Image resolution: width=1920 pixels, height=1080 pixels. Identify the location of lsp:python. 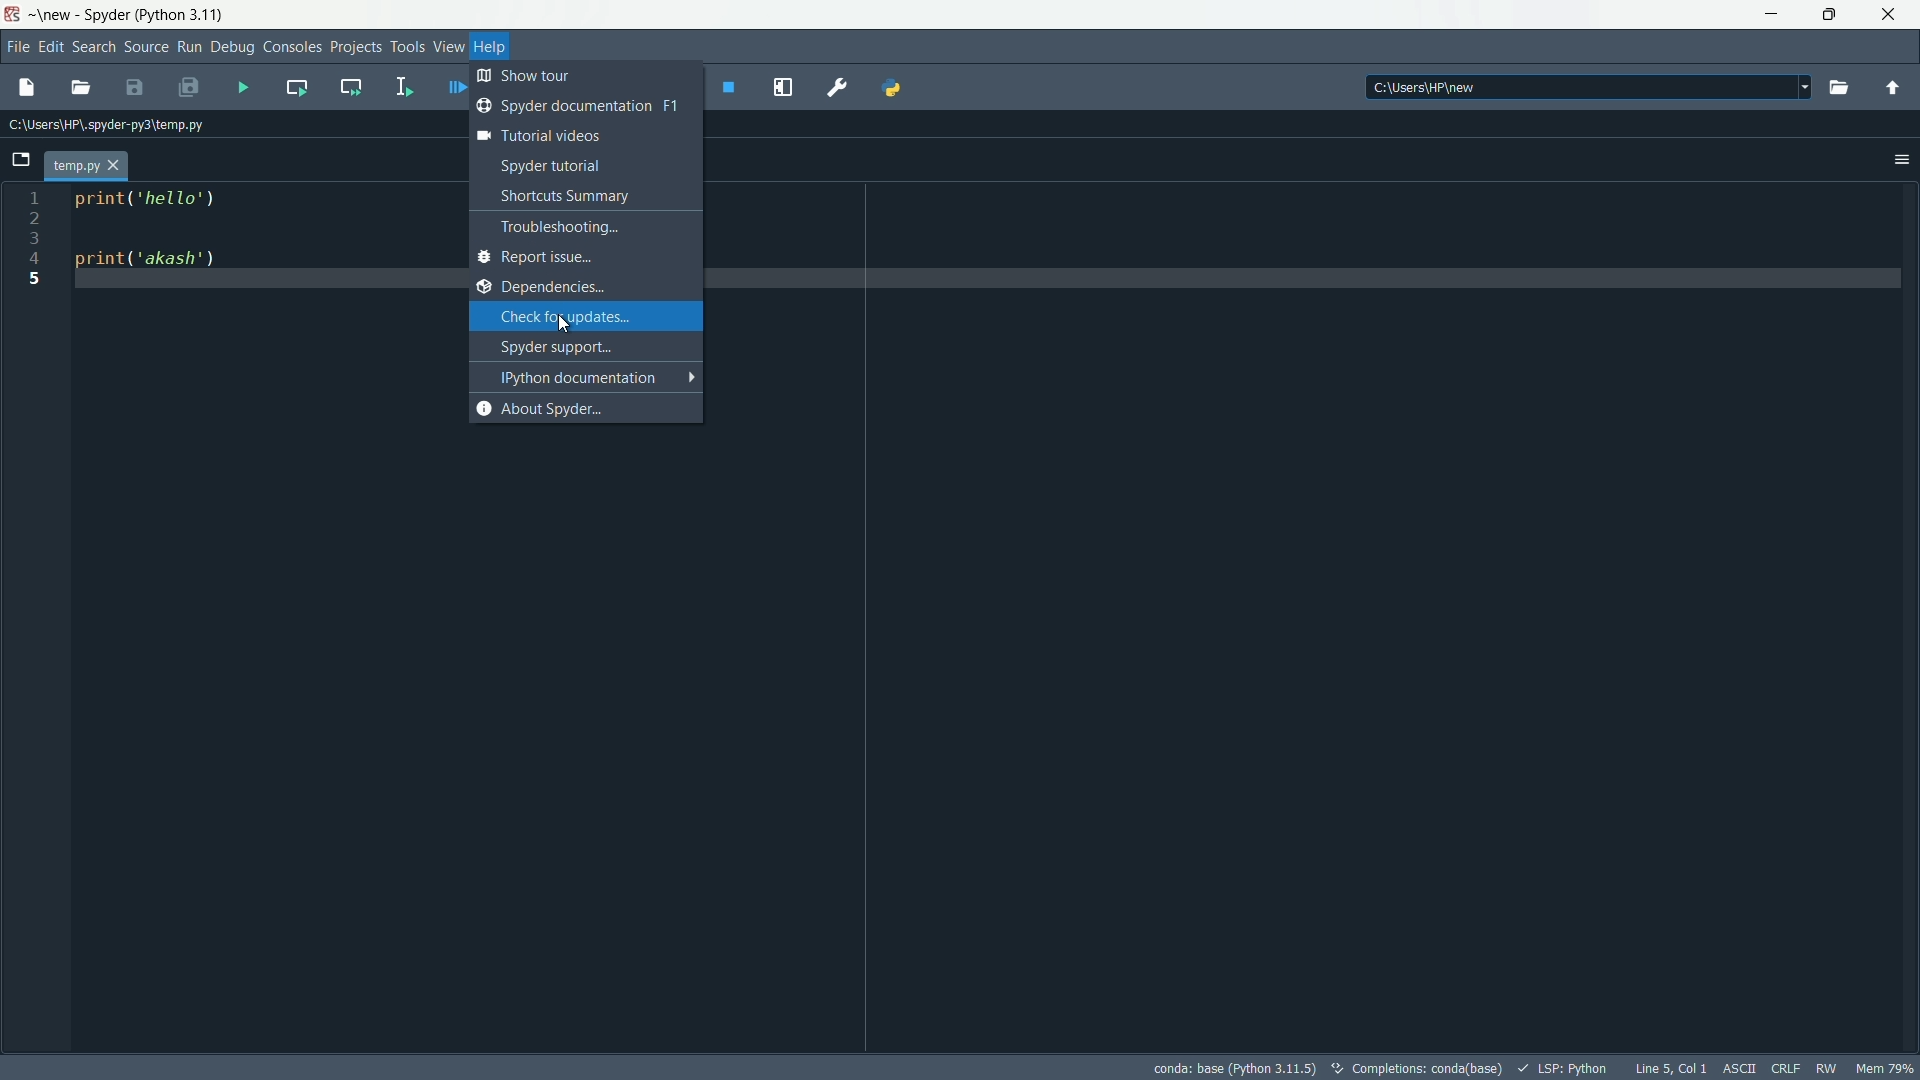
(1565, 1068).